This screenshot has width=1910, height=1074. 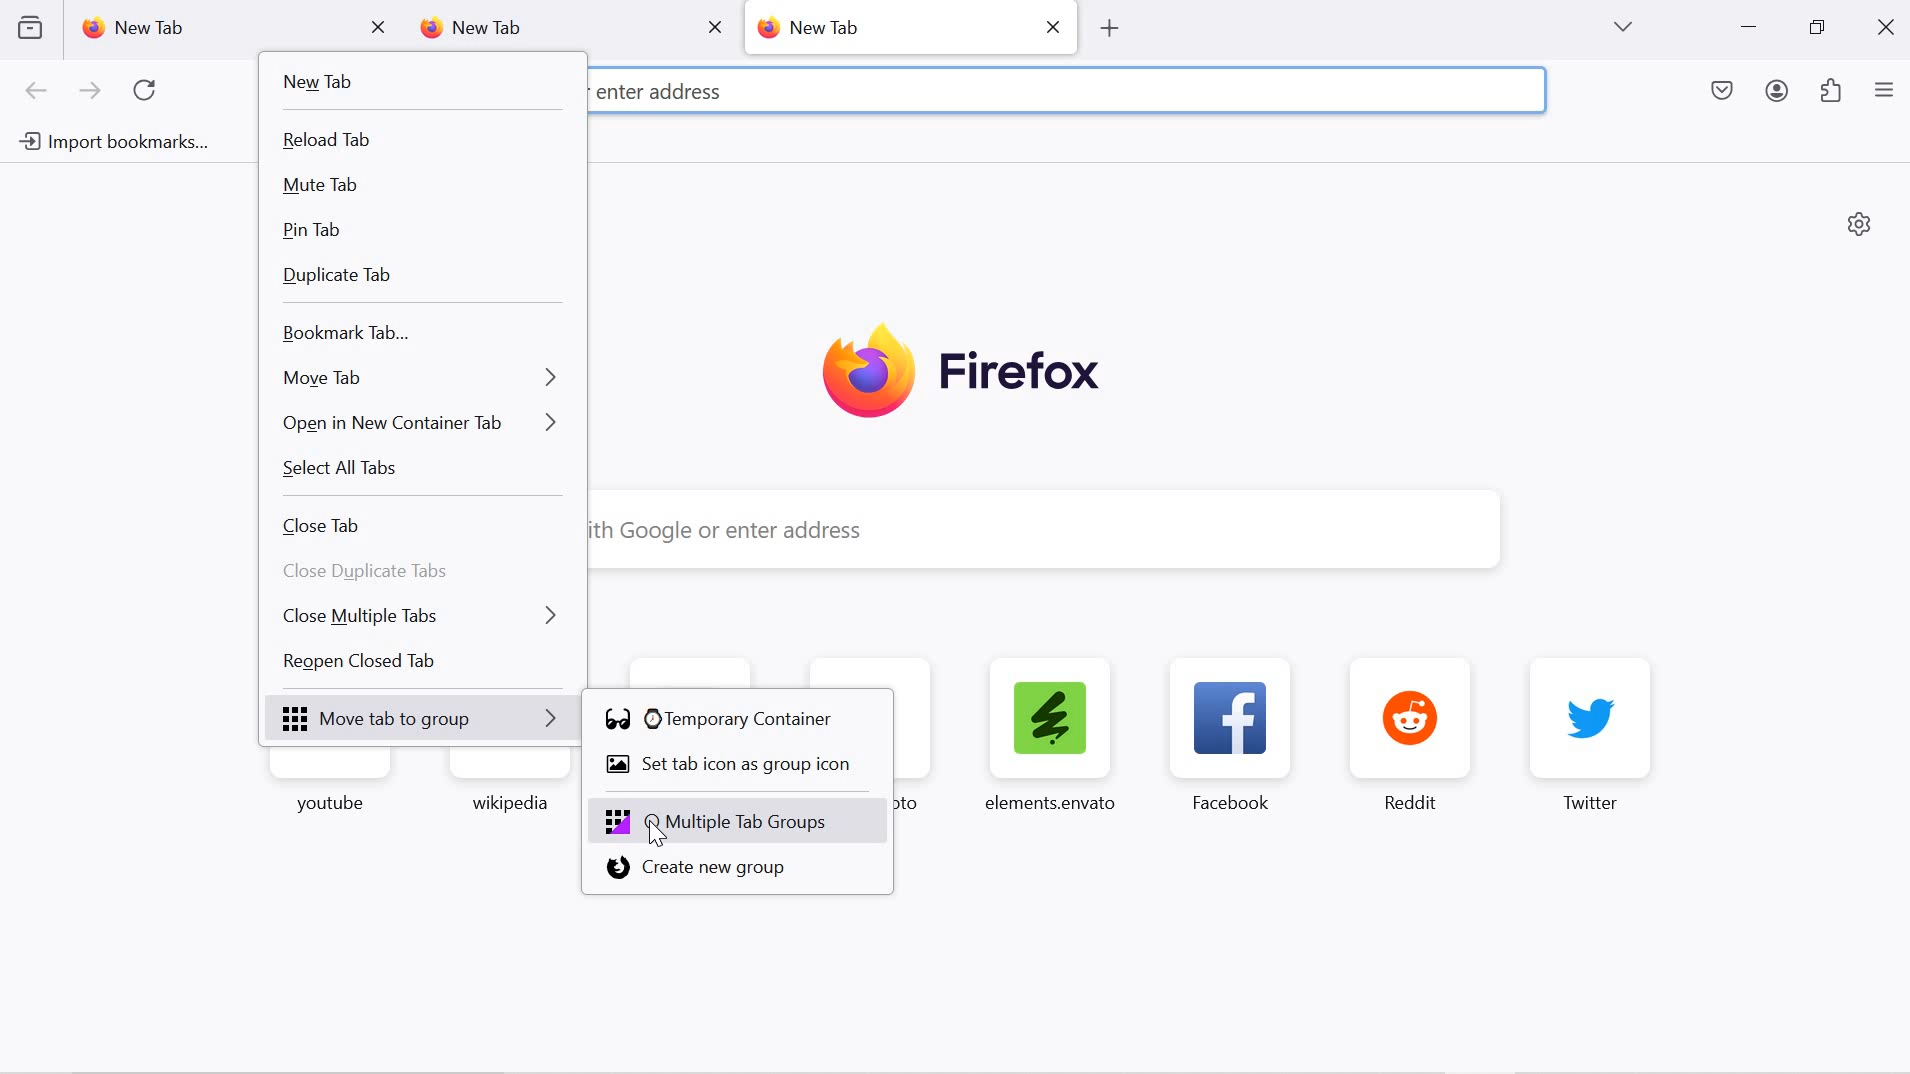 What do you see at coordinates (421, 527) in the screenshot?
I see `close tab` at bounding box center [421, 527].